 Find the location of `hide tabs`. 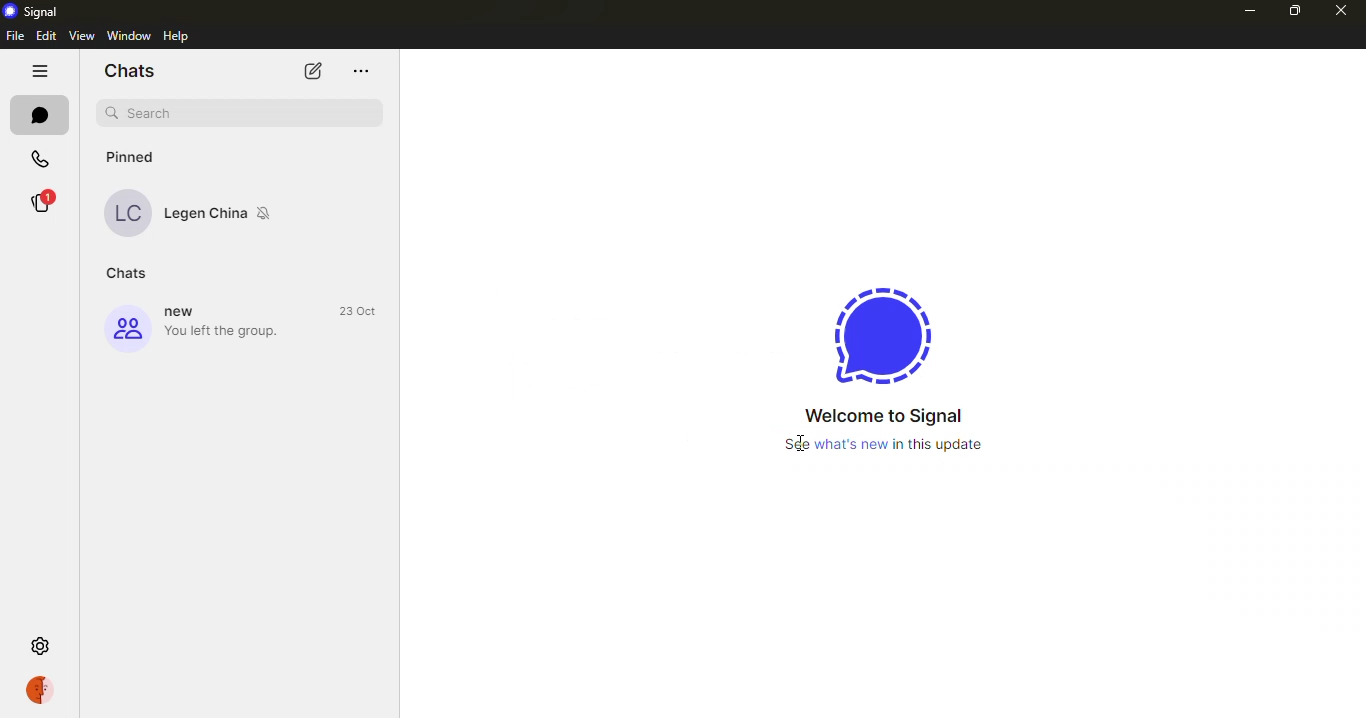

hide tabs is located at coordinates (39, 71).